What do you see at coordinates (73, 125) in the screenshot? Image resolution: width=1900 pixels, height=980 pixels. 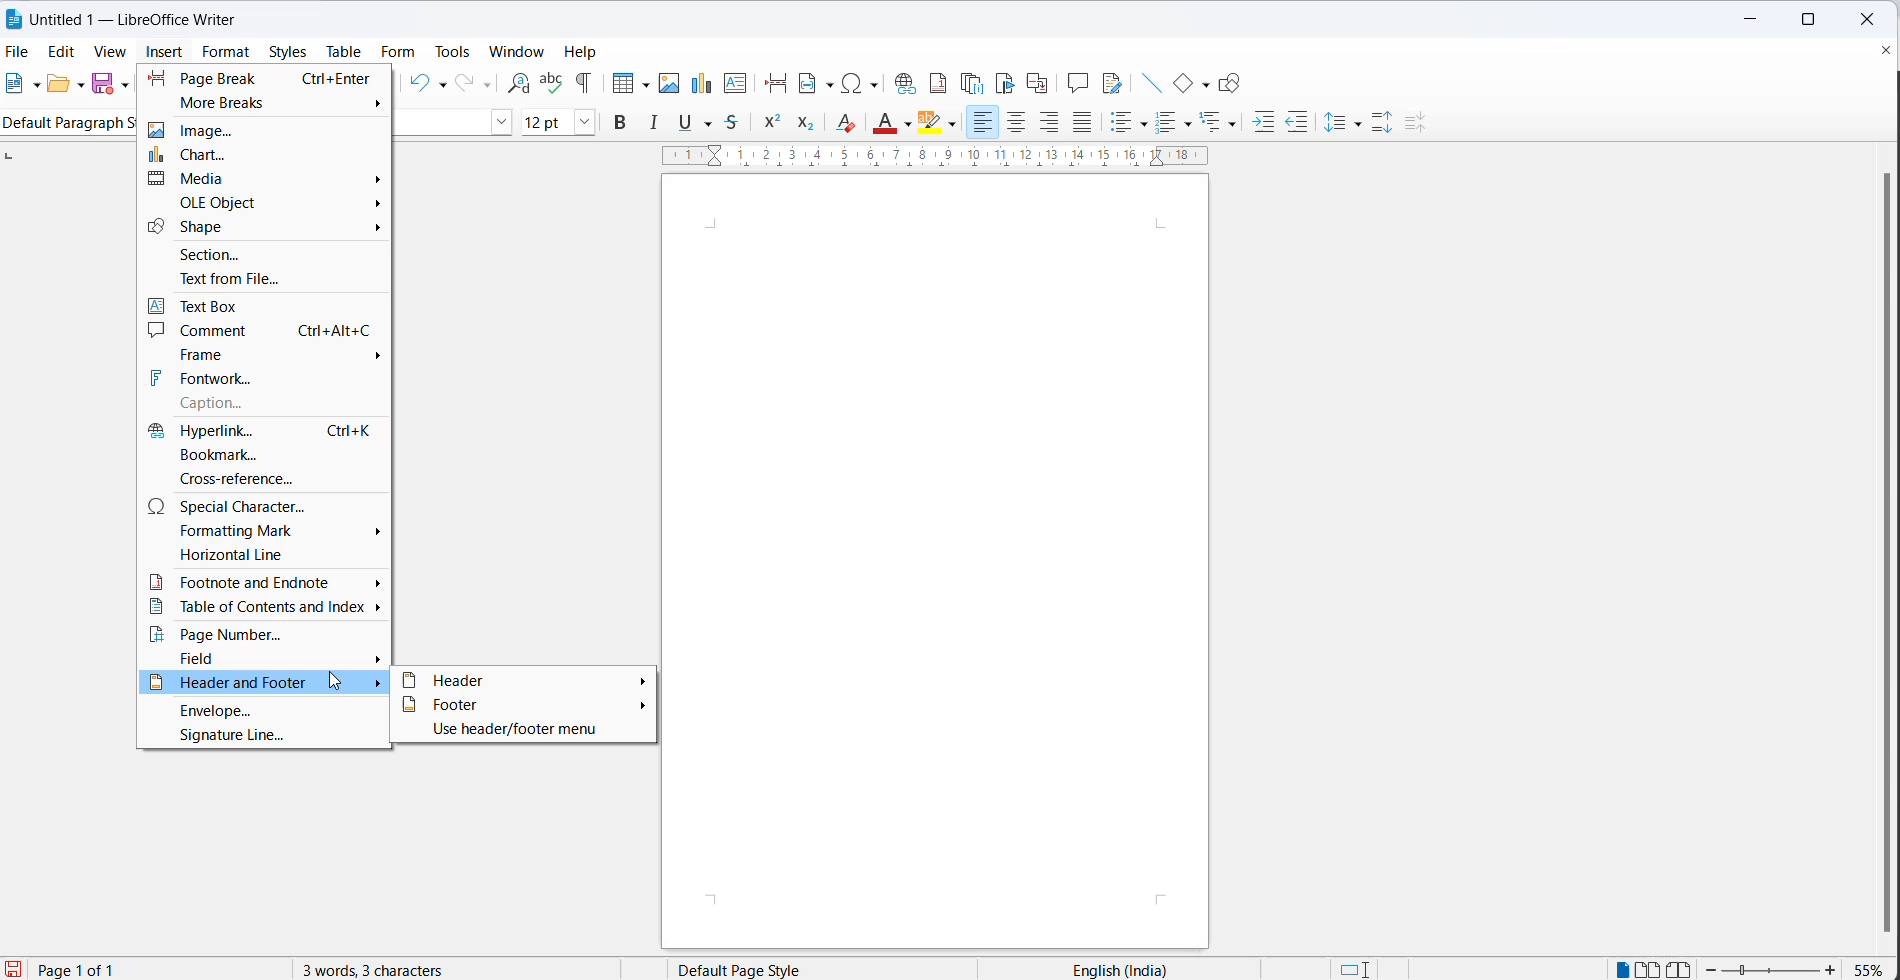 I see `Default paragraph style` at bounding box center [73, 125].